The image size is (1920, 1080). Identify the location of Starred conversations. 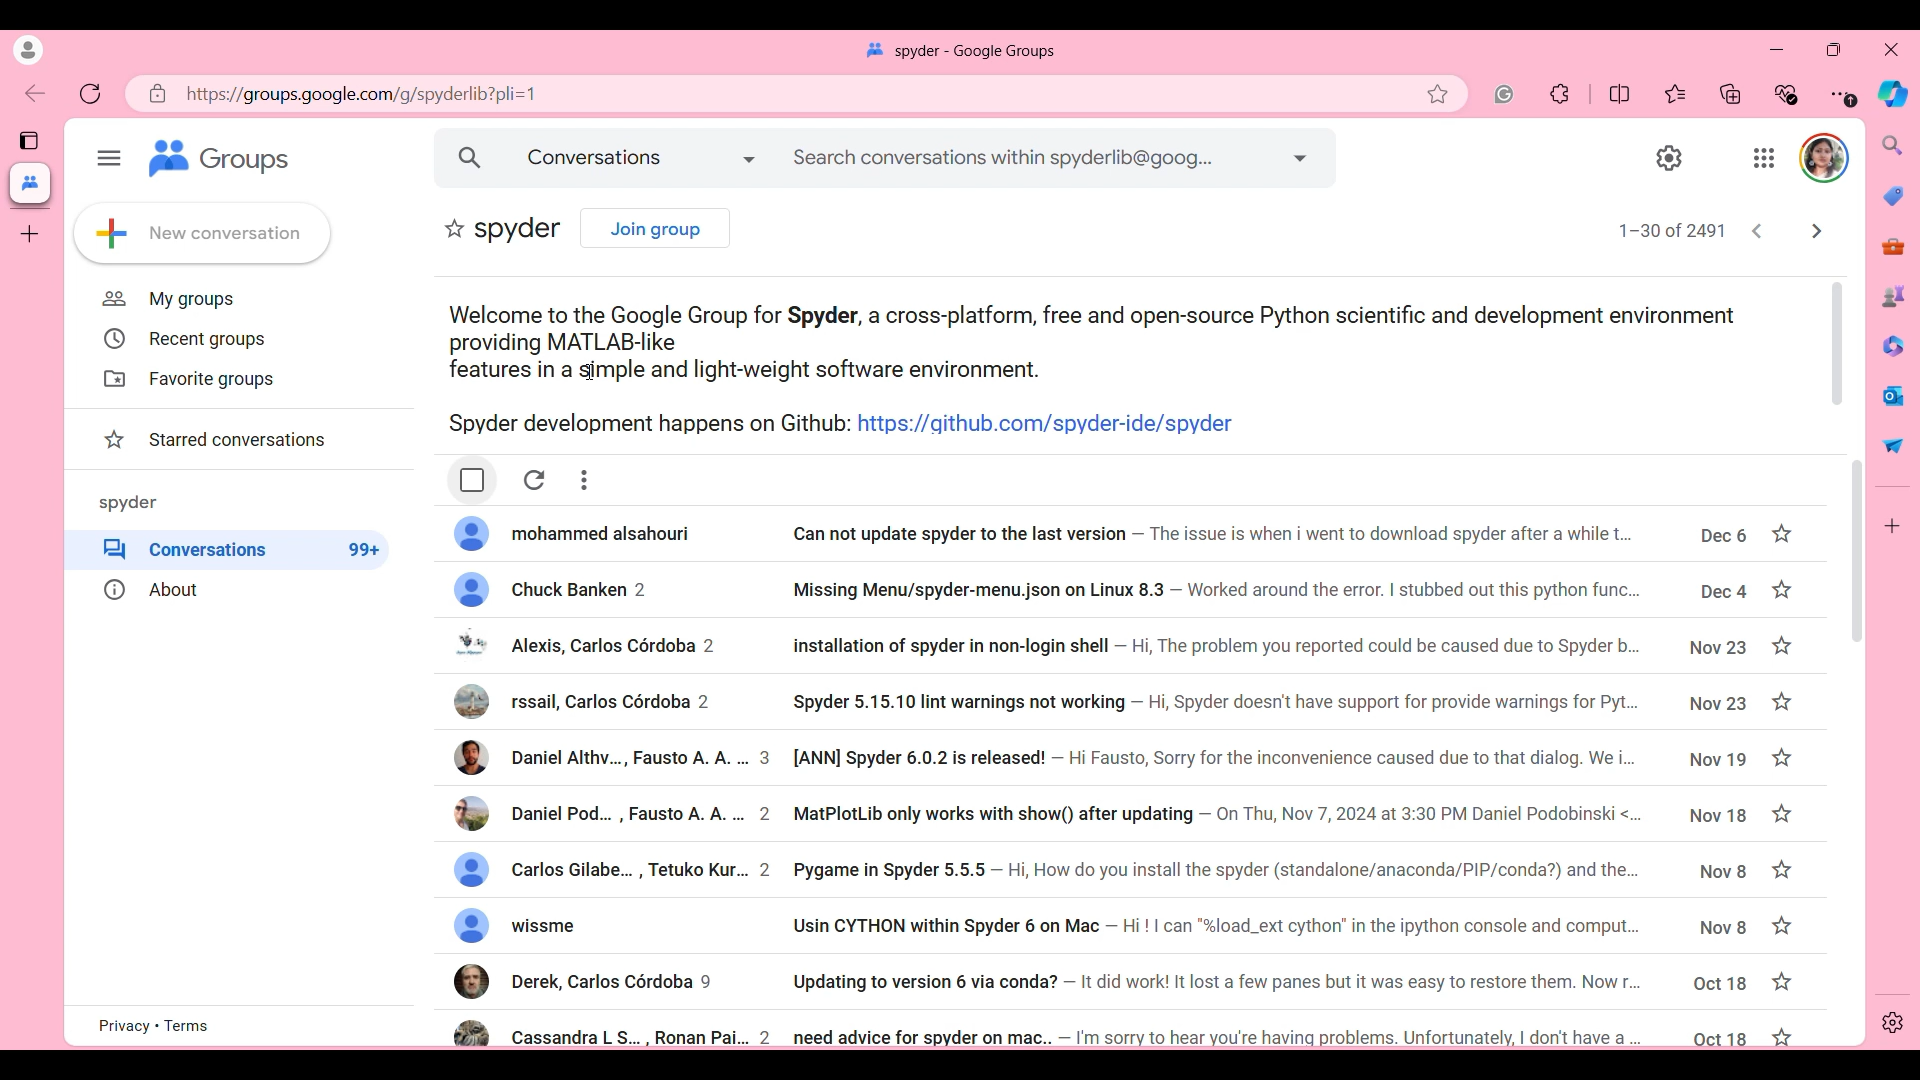
(212, 440).